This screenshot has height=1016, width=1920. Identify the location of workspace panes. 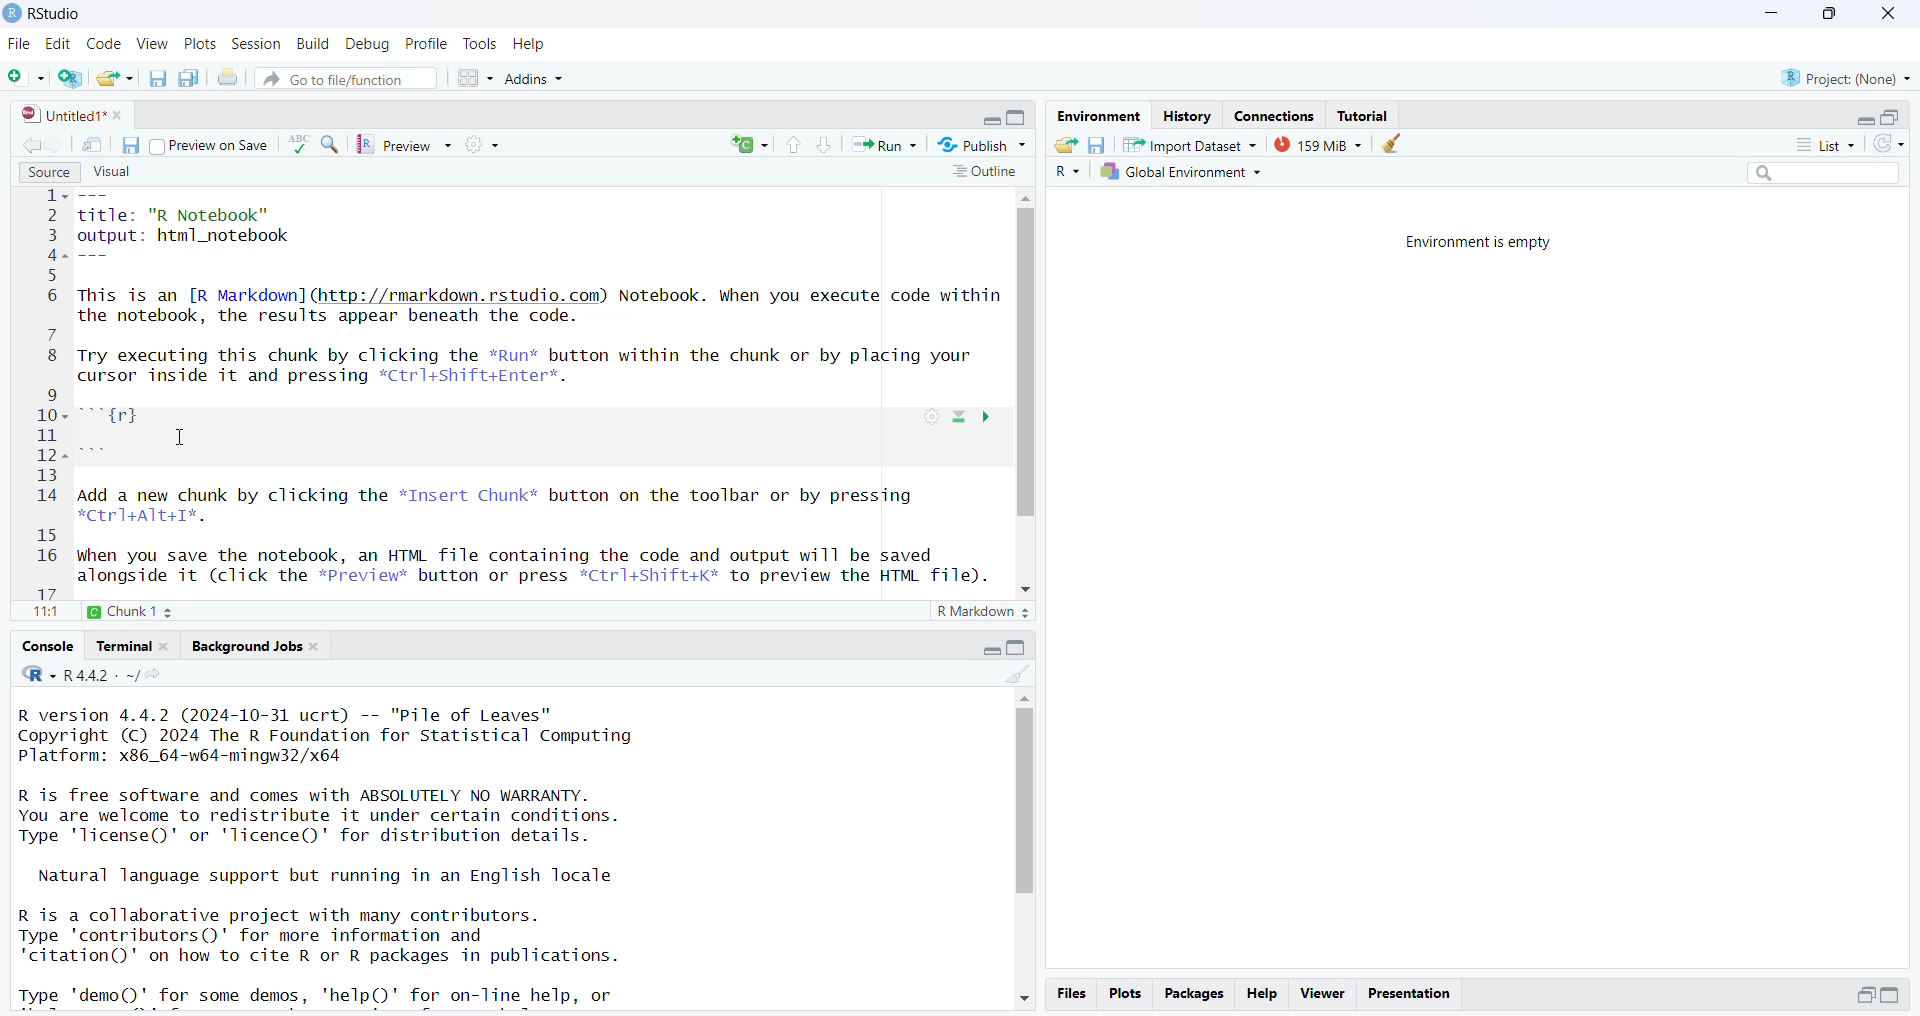
(476, 78).